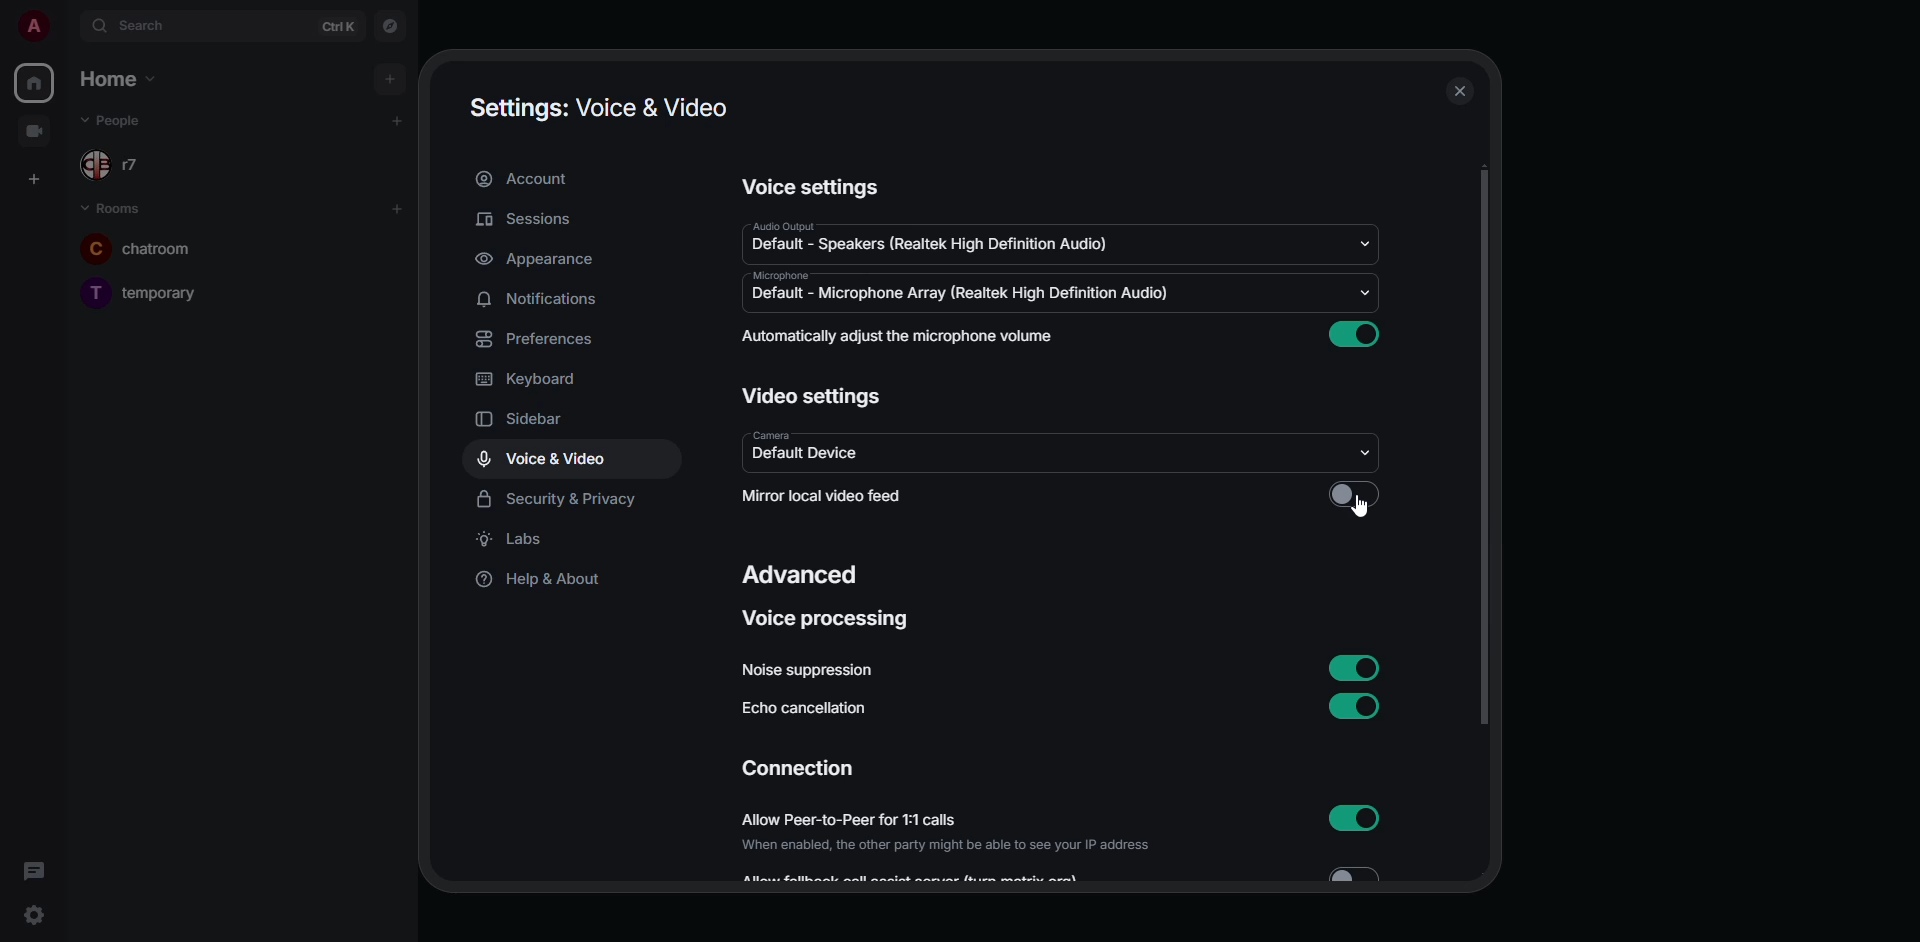 The width and height of the screenshot is (1920, 942). Describe the element at coordinates (36, 81) in the screenshot. I see `home` at that location.